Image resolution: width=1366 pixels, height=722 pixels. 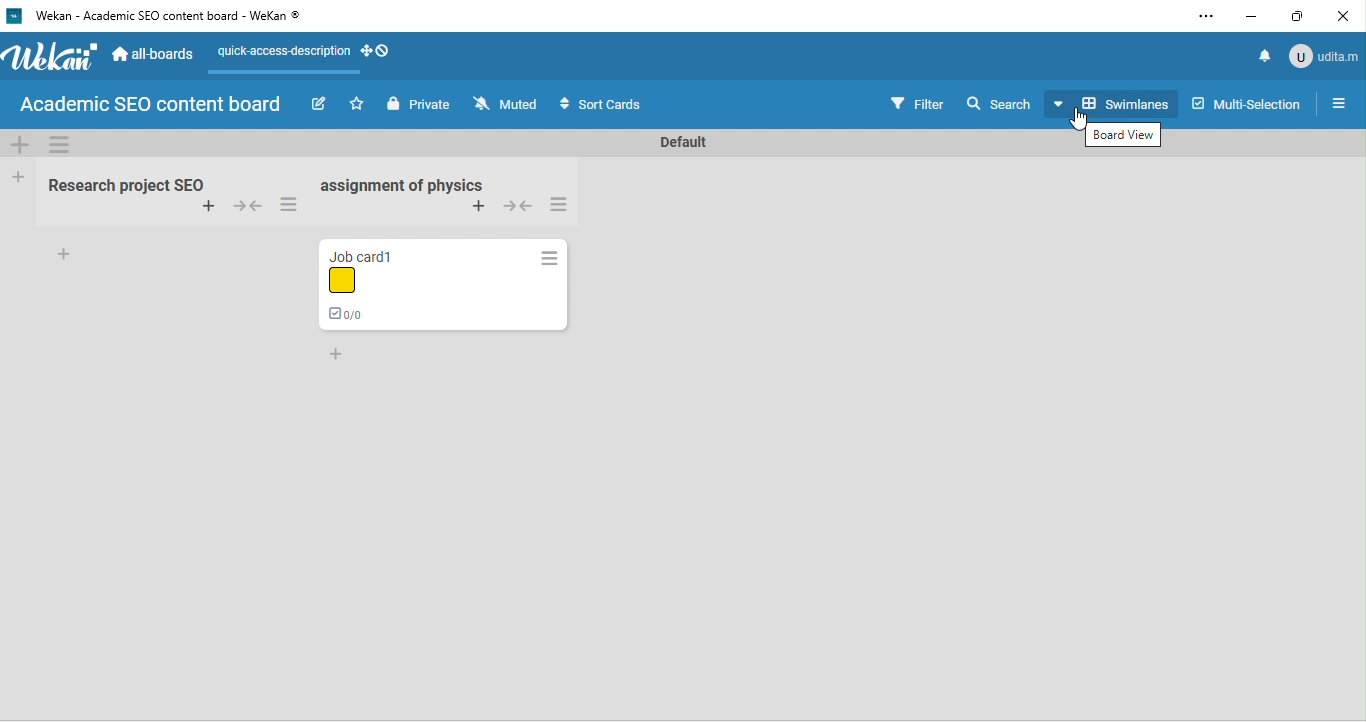 I want to click on options, so click(x=1206, y=15).